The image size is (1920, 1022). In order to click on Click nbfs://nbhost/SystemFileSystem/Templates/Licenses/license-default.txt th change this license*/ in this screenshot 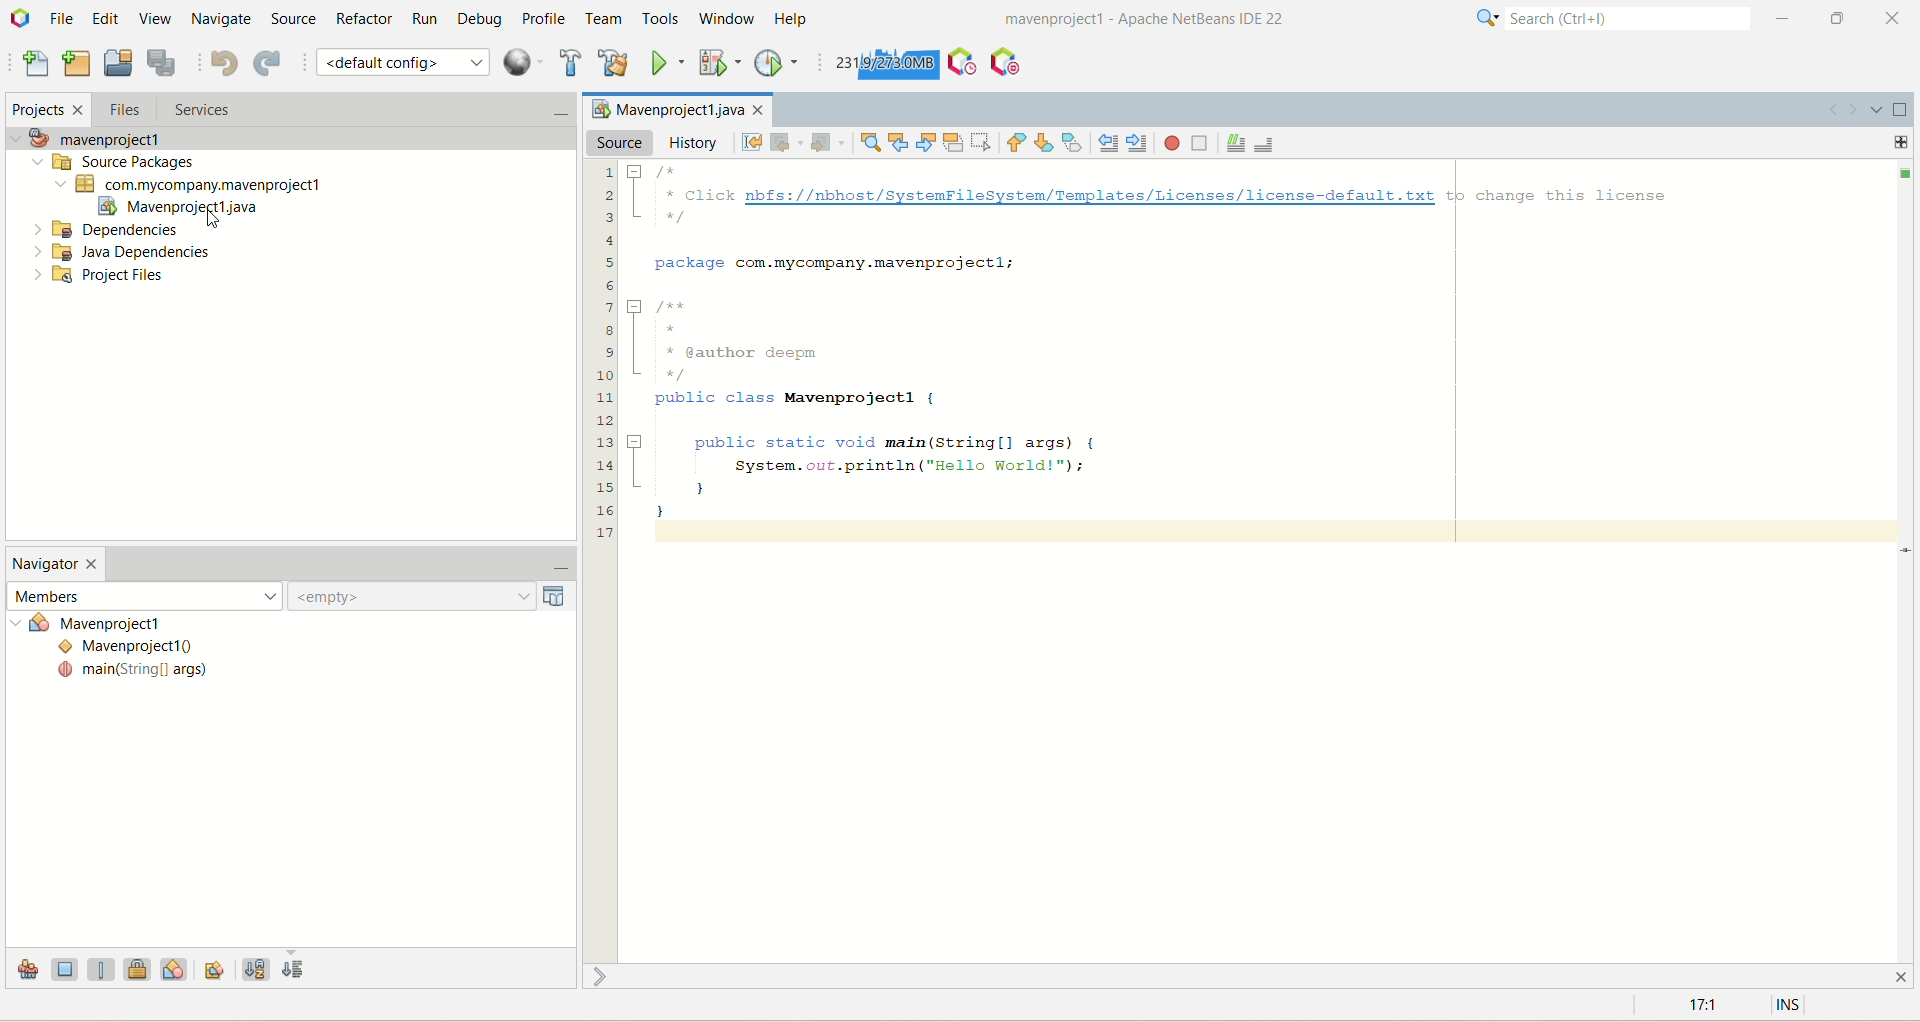, I will do `click(1155, 196)`.